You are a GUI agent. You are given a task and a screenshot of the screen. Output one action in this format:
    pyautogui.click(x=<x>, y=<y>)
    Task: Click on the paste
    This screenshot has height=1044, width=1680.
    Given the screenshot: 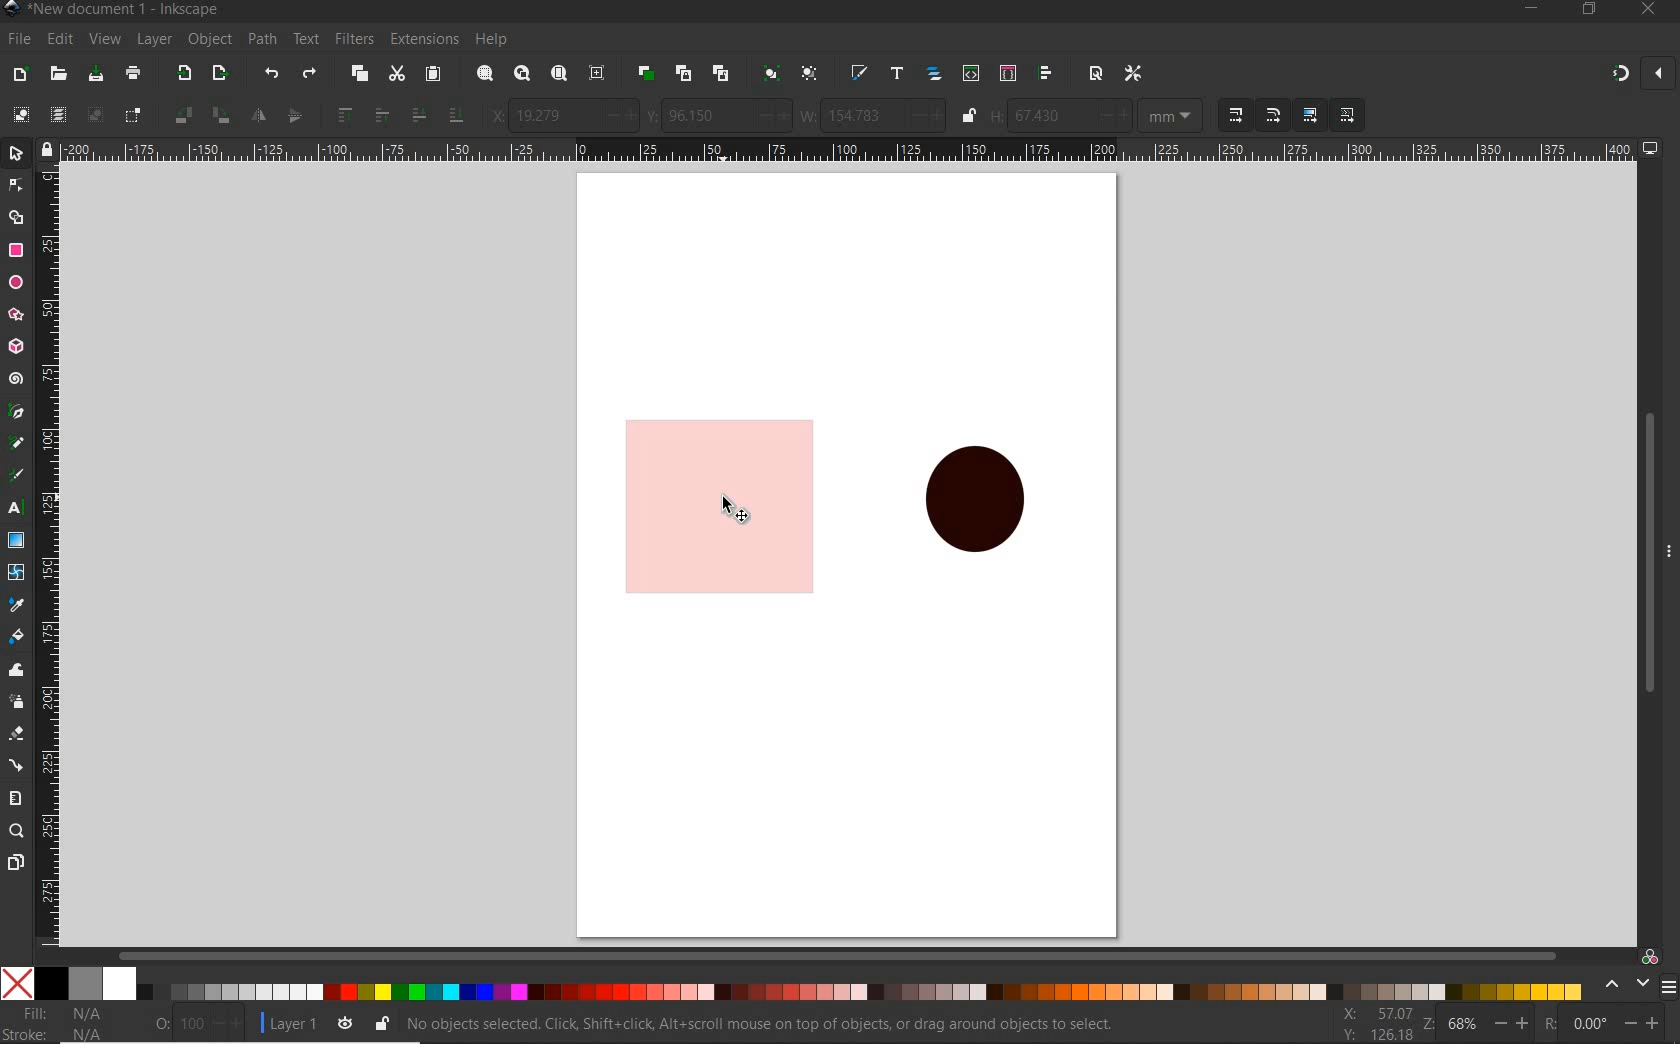 What is the action you would take?
    pyautogui.click(x=433, y=74)
    